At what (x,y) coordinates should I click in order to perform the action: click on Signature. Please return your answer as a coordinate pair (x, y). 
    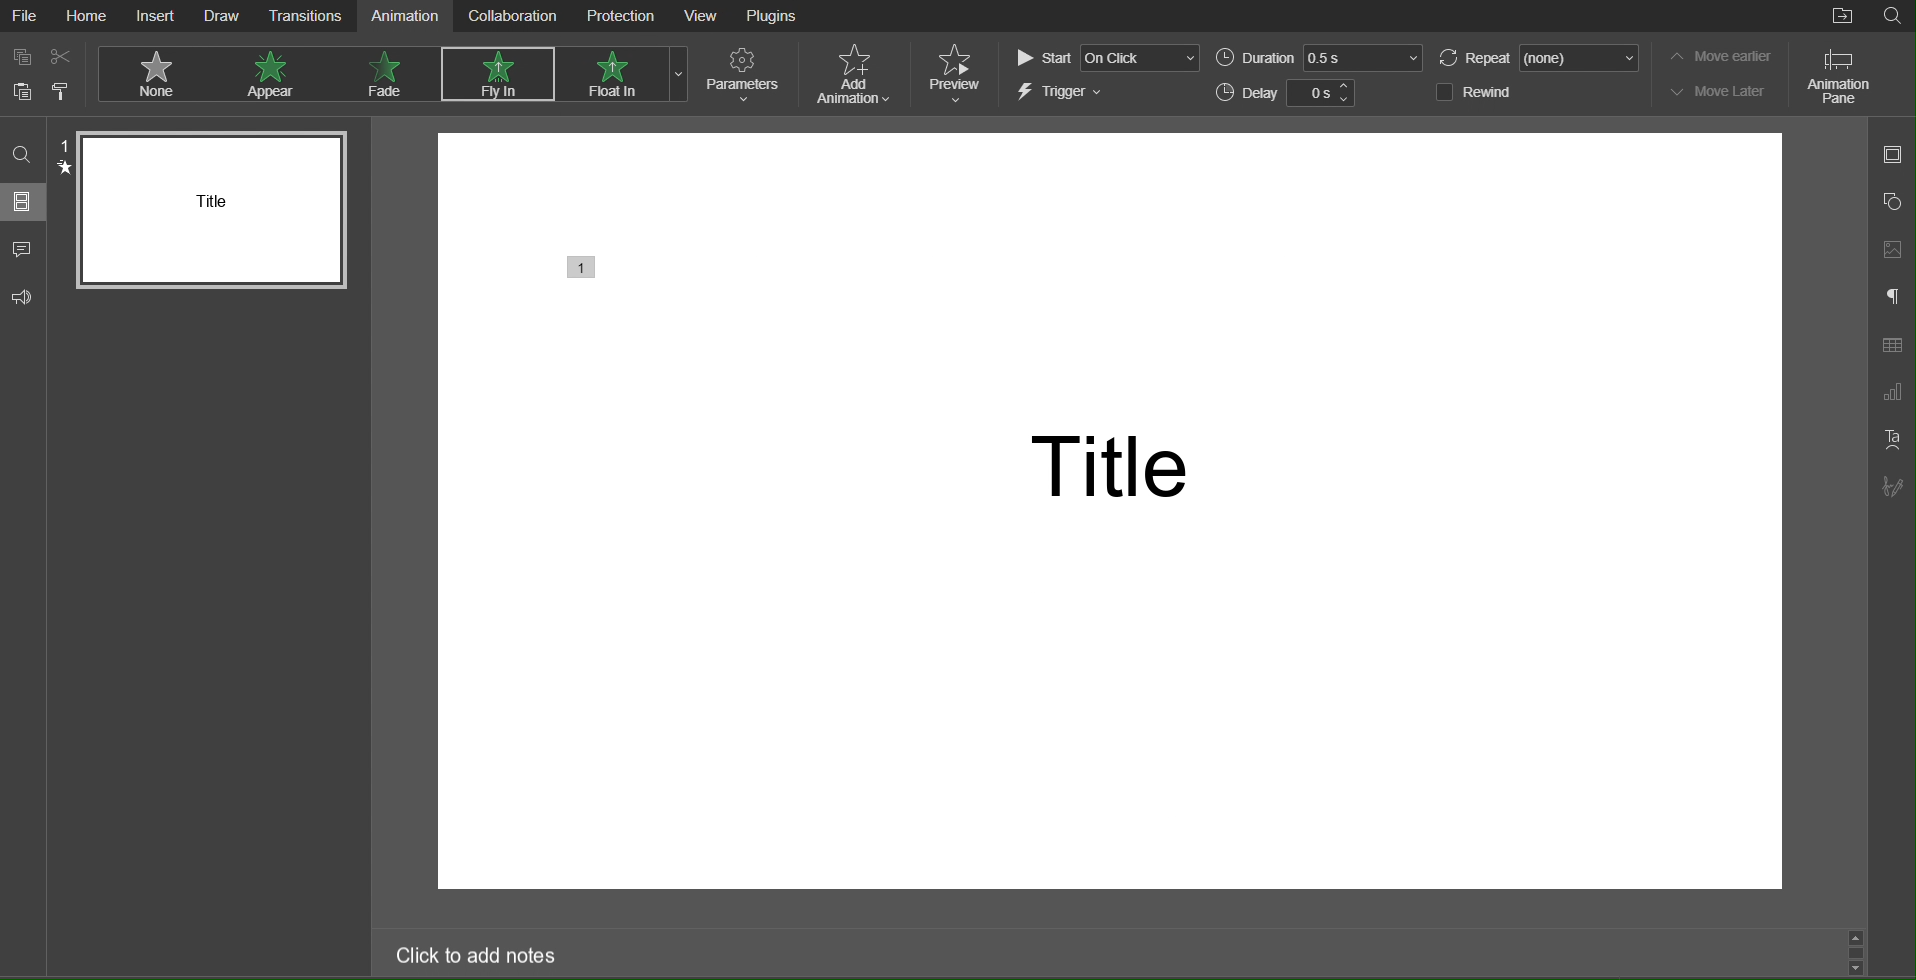
    Looking at the image, I should click on (1892, 486).